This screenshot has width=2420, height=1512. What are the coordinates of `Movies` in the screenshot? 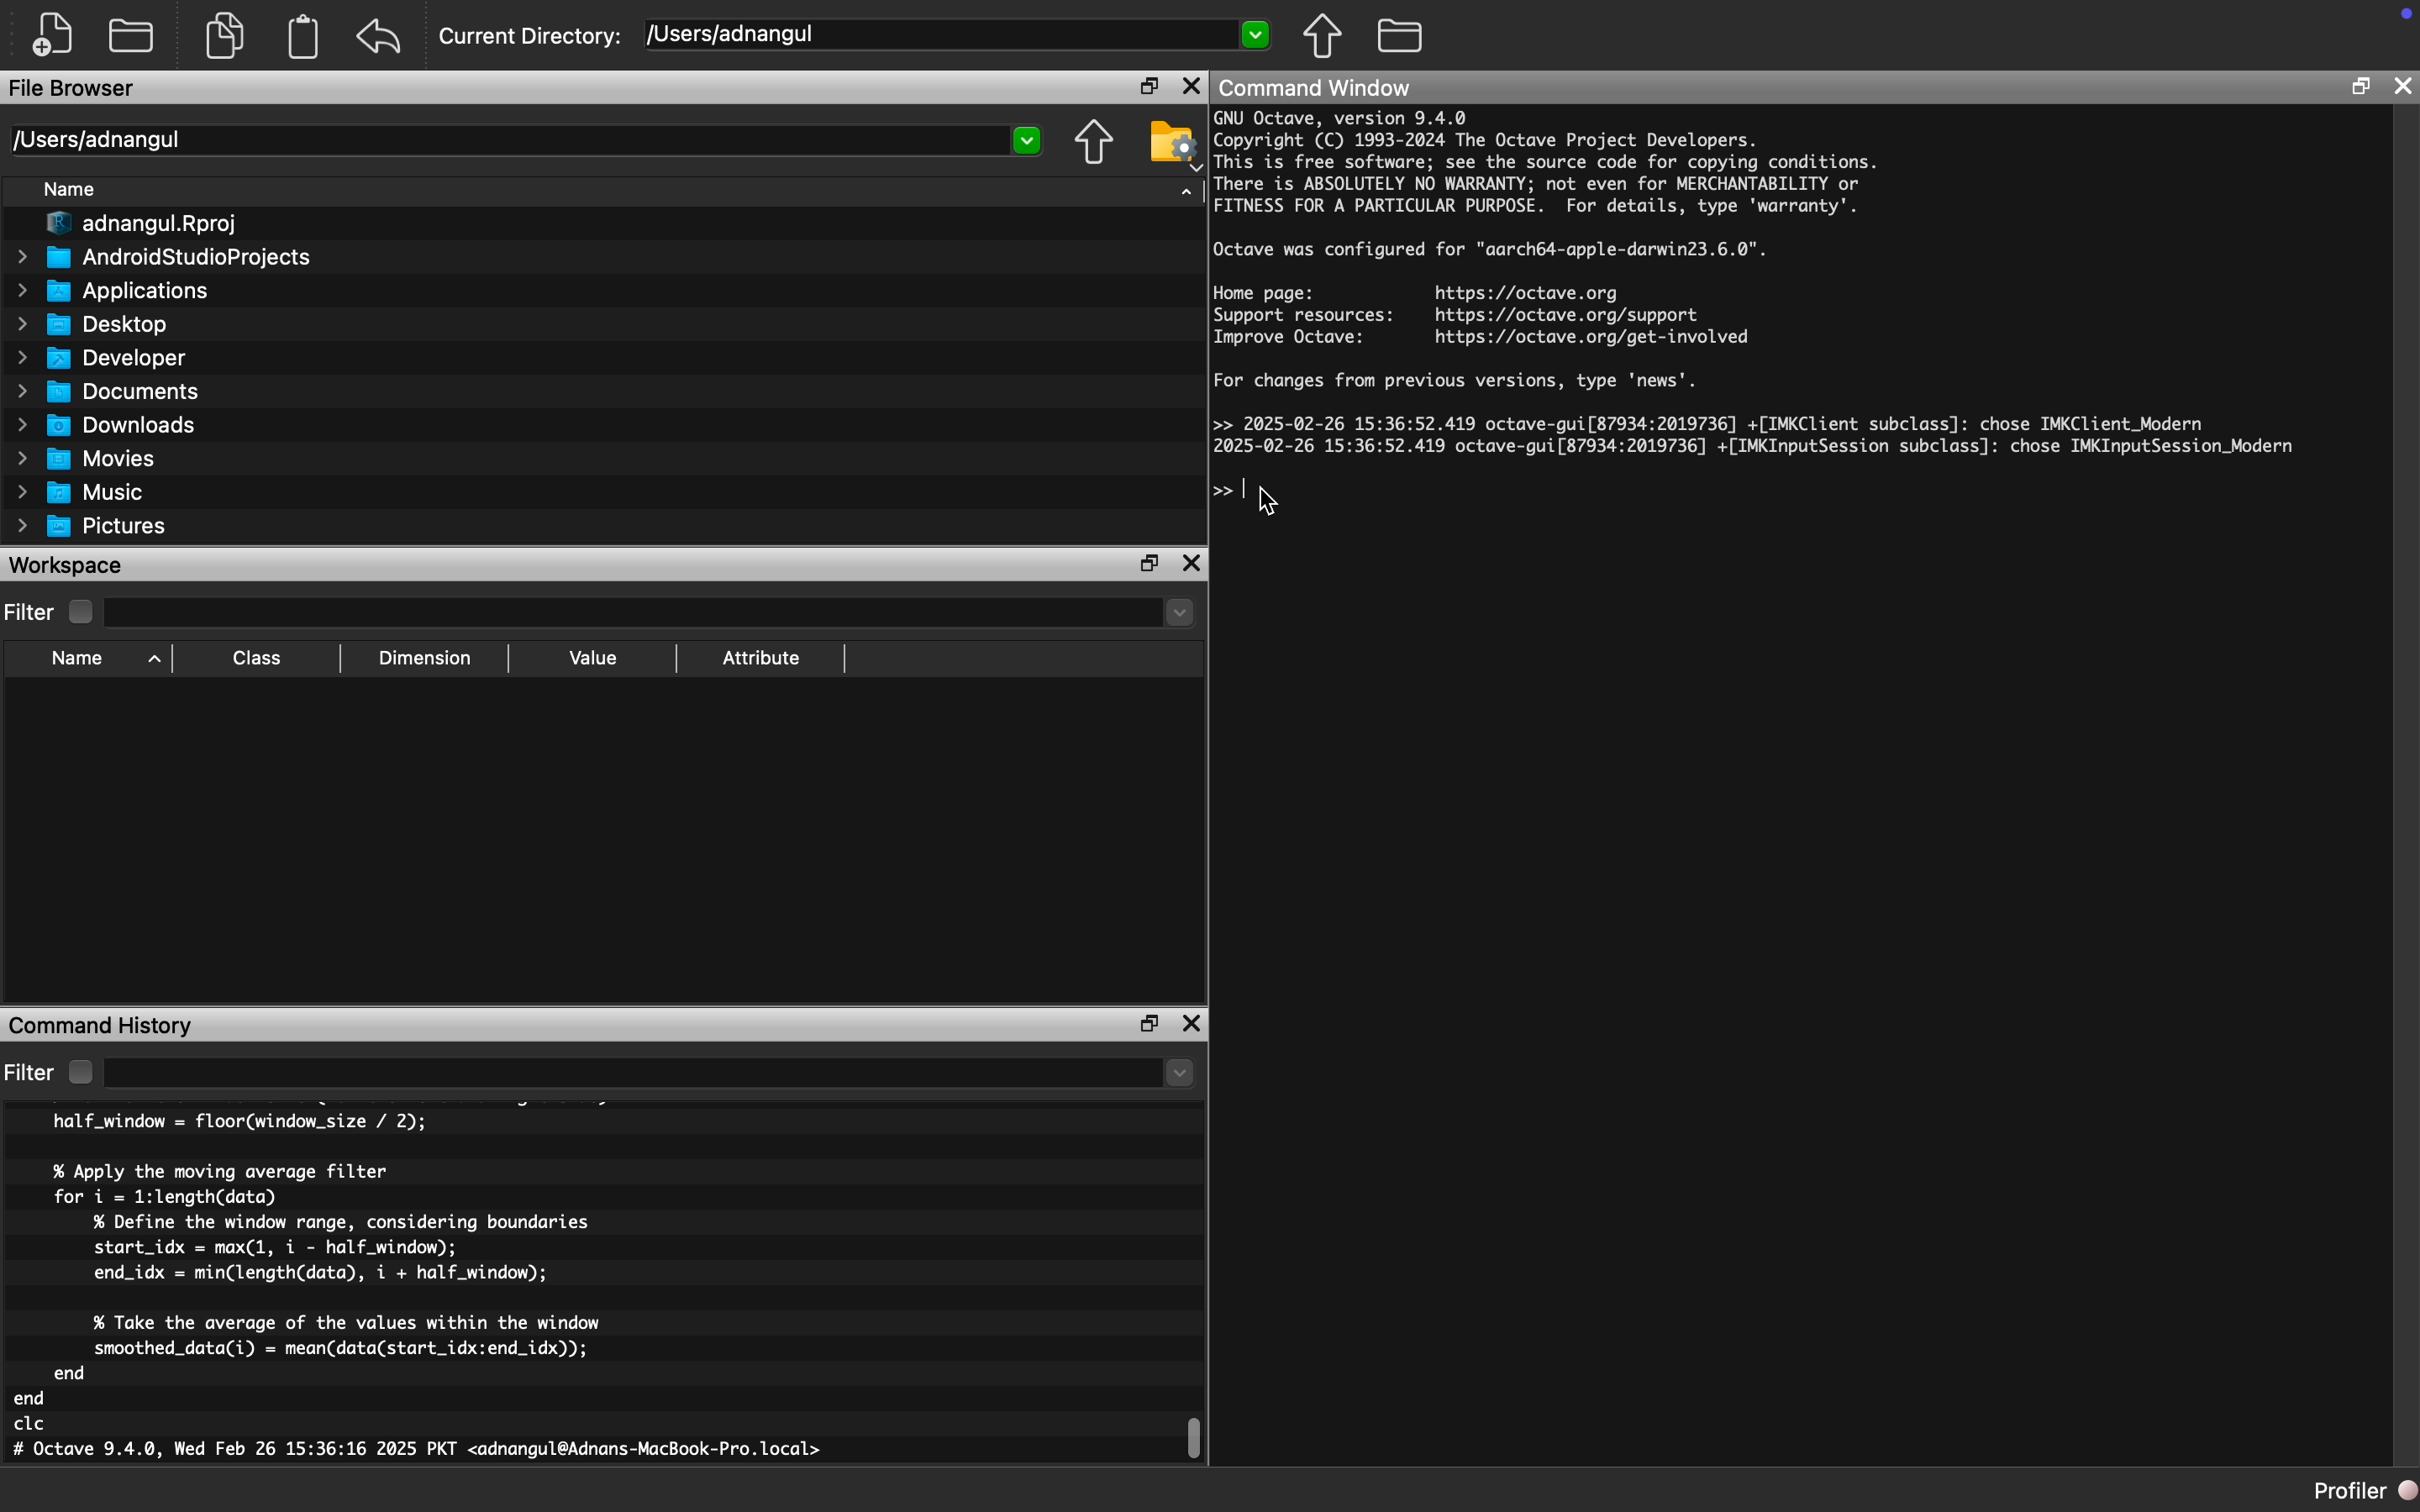 It's located at (87, 460).